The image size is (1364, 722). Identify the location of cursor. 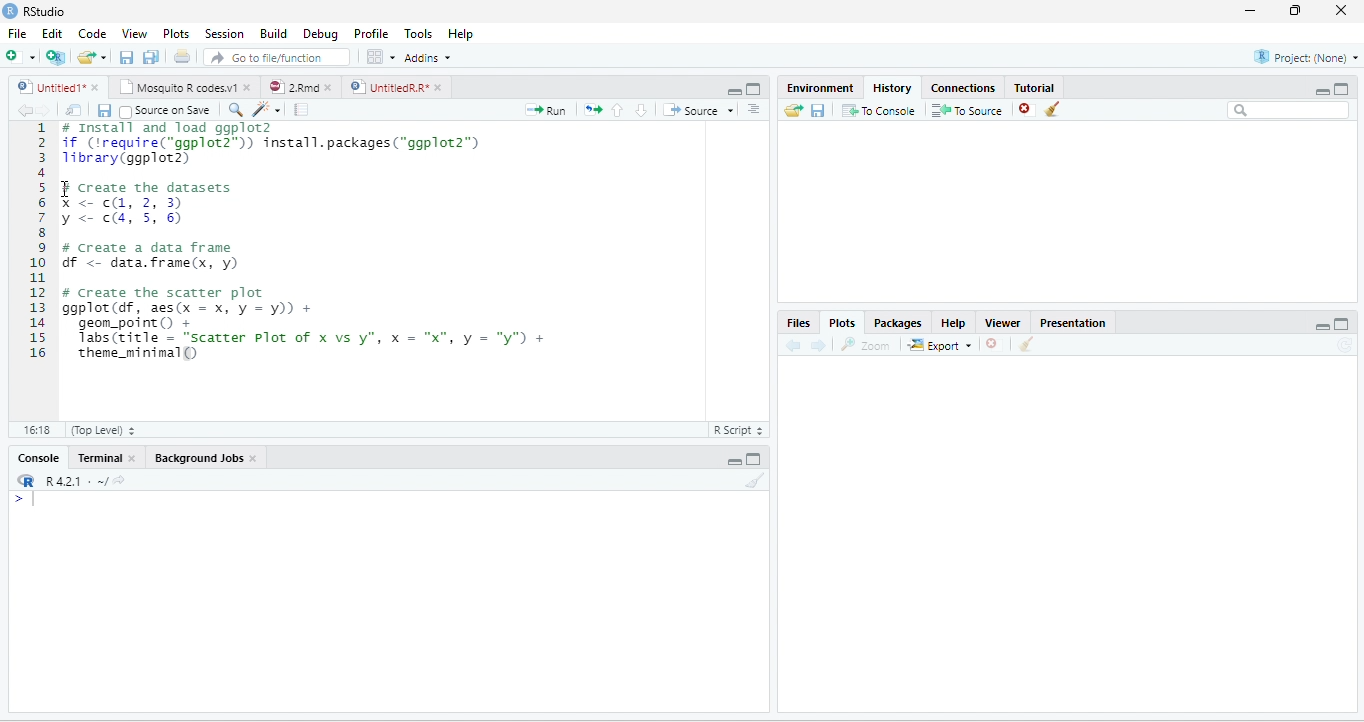
(66, 189).